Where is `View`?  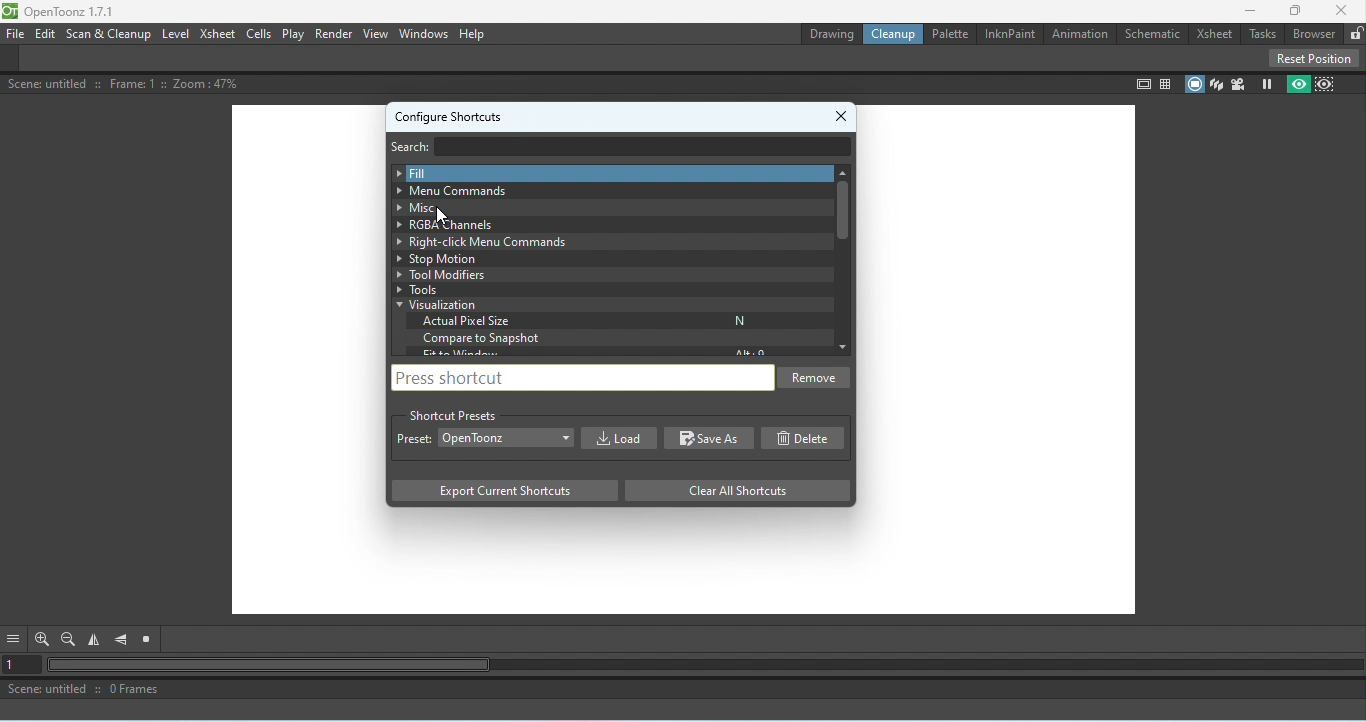 View is located at coordinates (374, 35).